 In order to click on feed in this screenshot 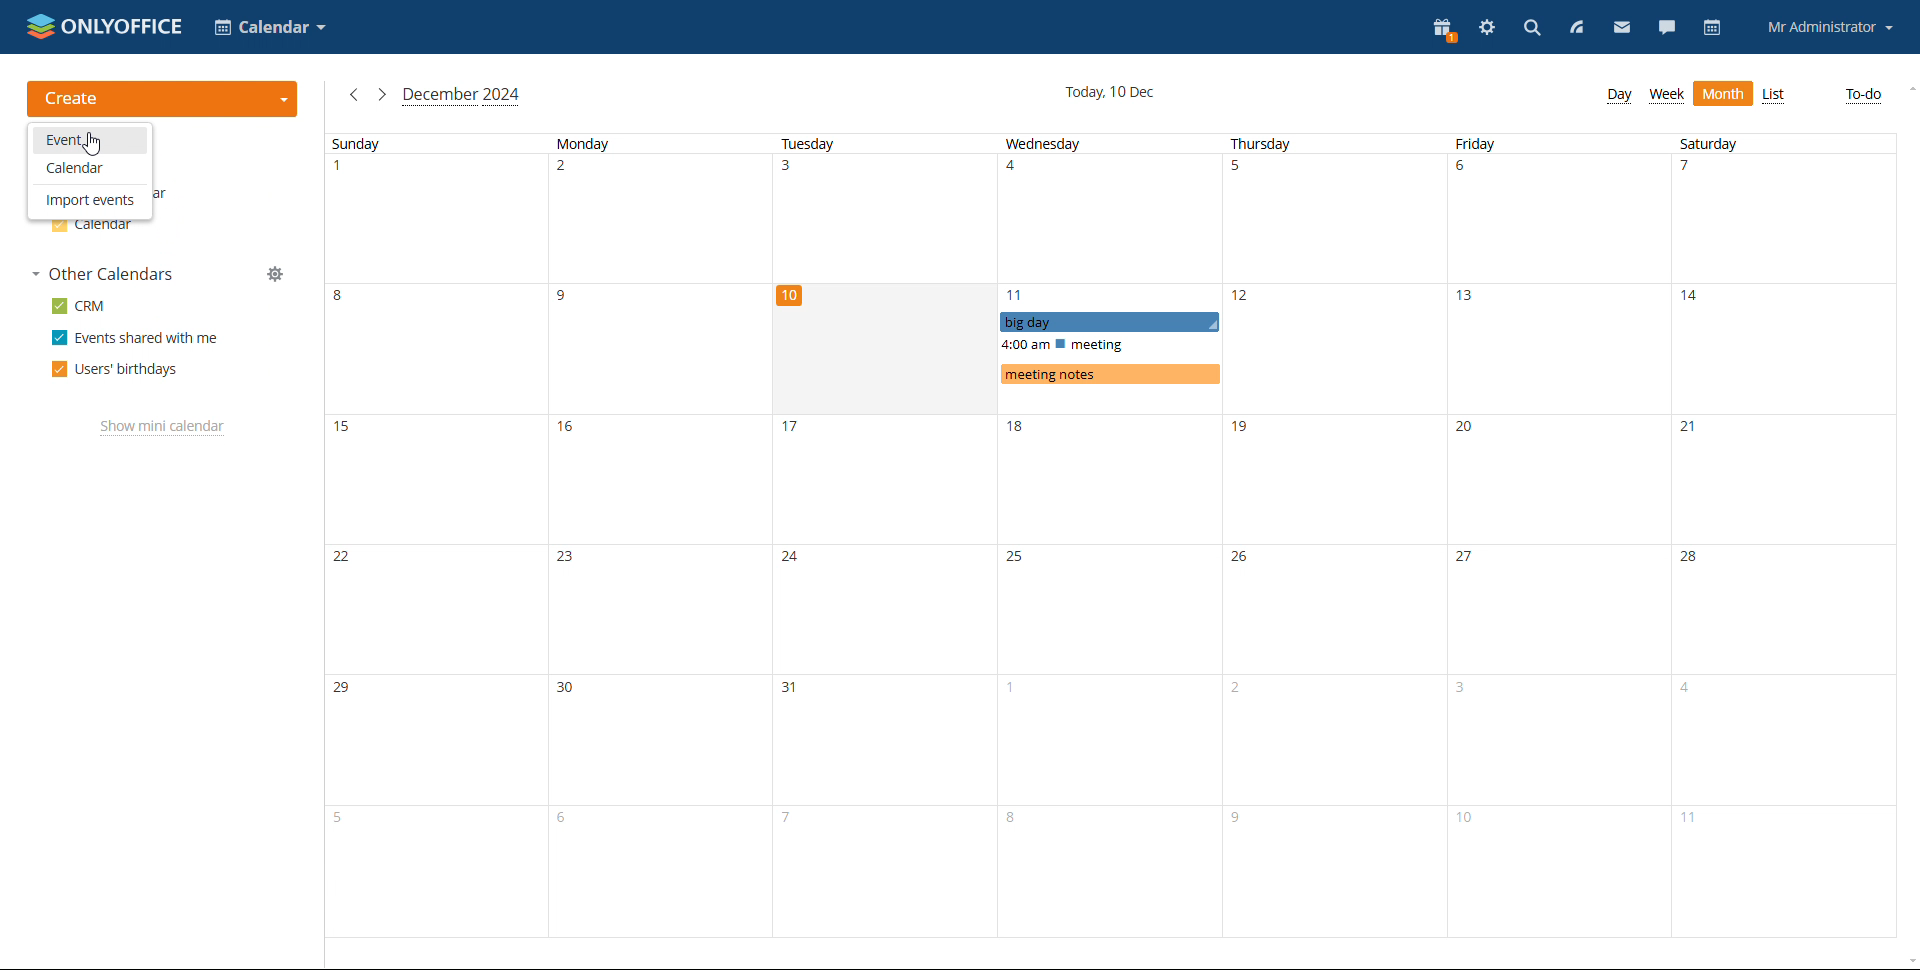, I will do `click(1576, 29)`.